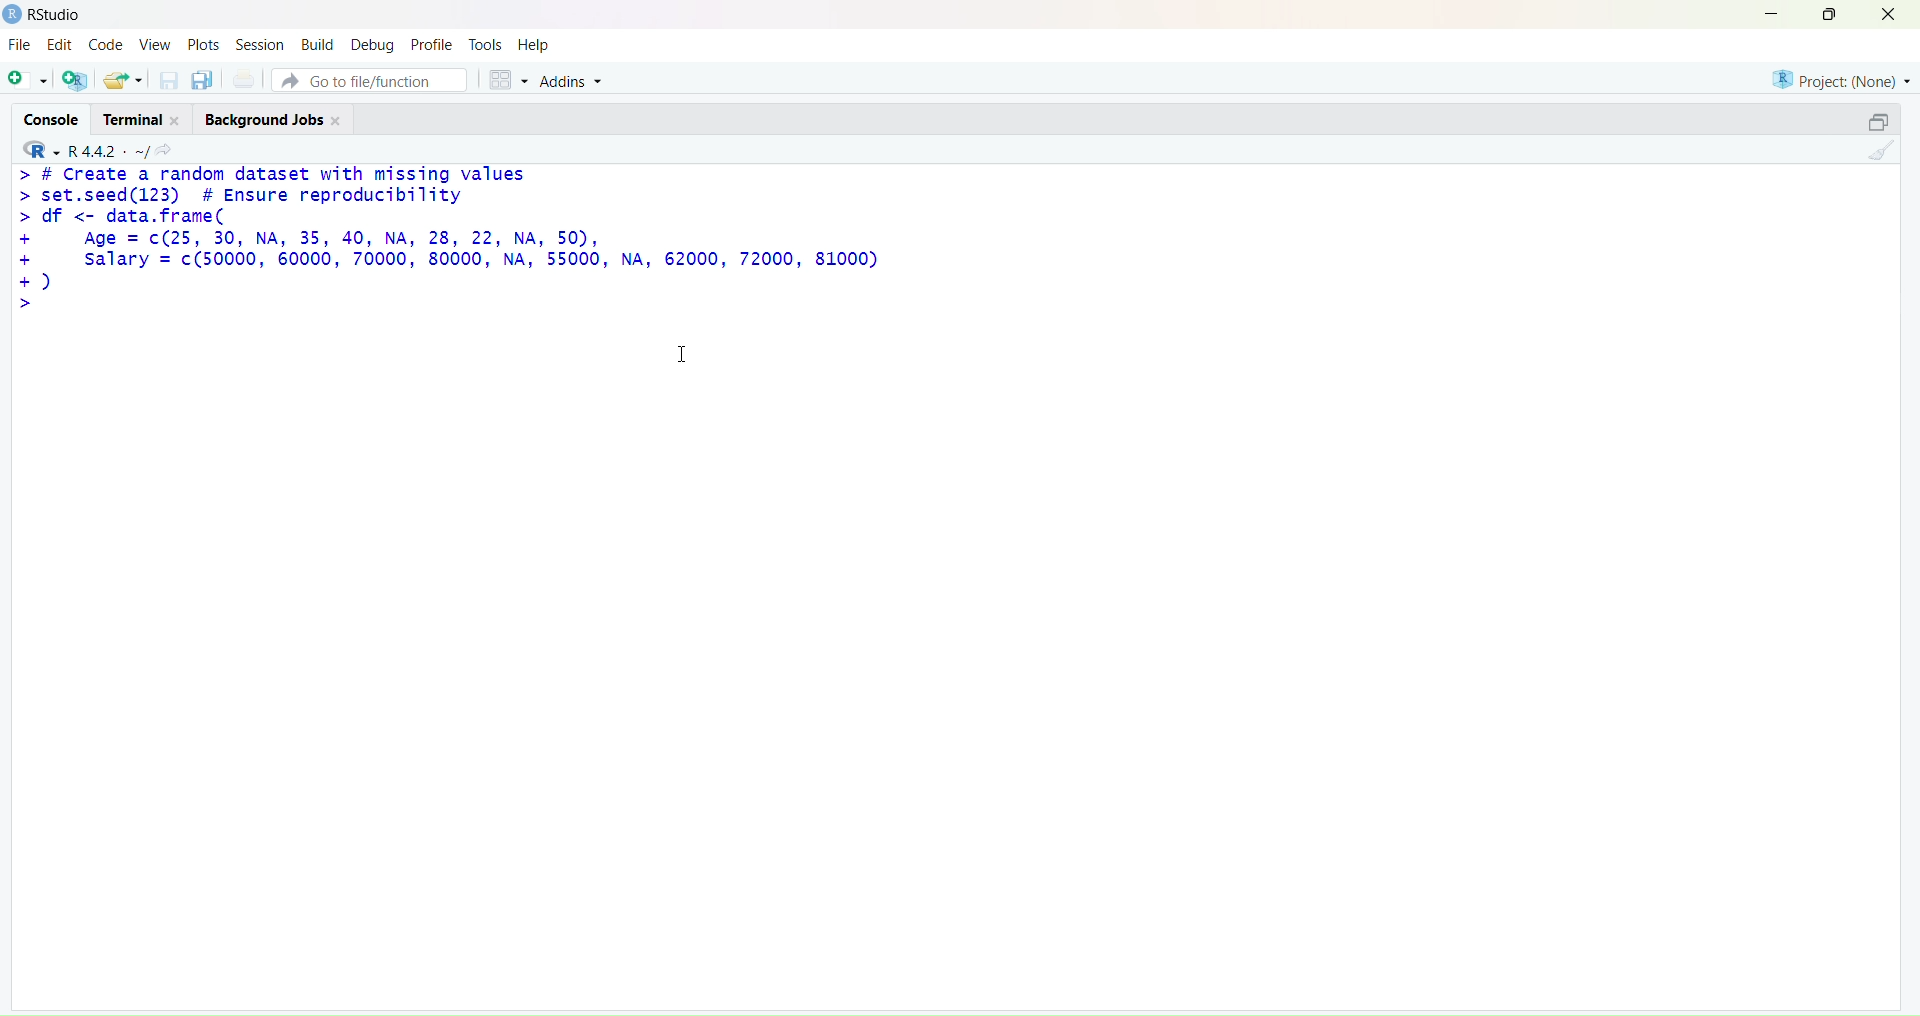 The width and height of the screenshot is (1920, 1016). Describe the element at coordinates (1883, 154) in the screenshot. I see `clear console ` at that location.